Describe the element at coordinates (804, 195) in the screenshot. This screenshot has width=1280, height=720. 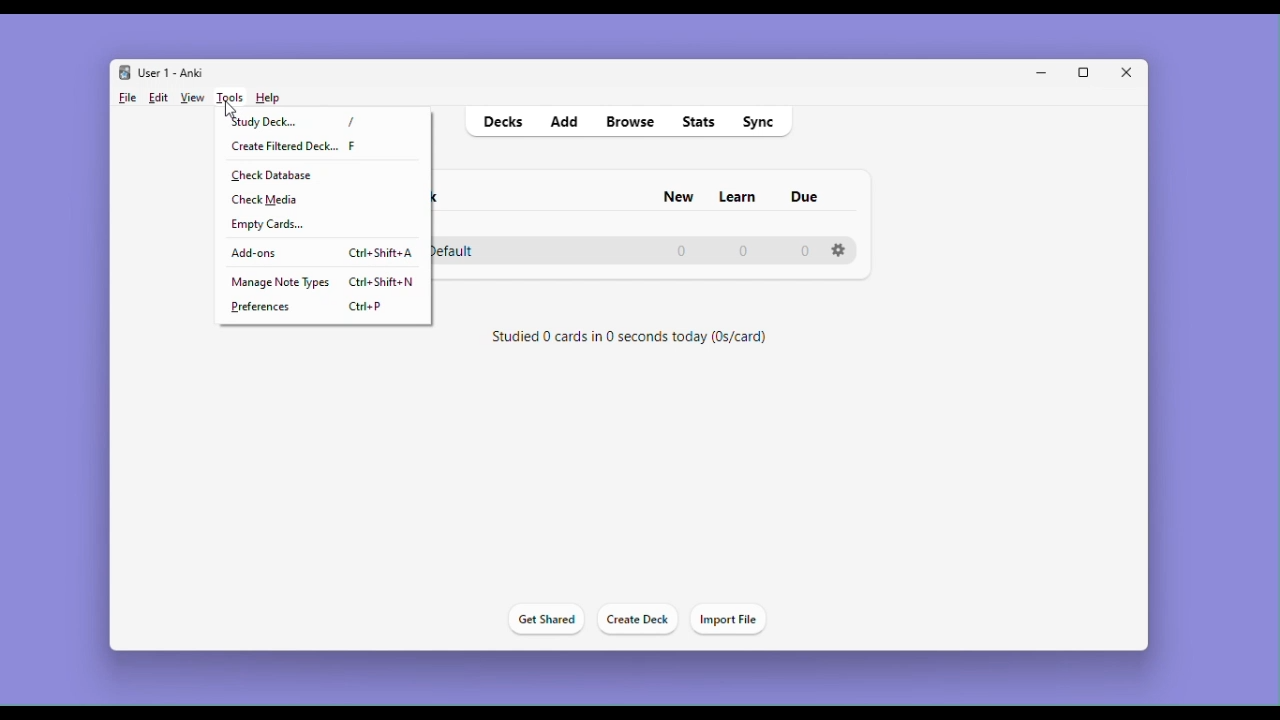
I see `due` at that location.